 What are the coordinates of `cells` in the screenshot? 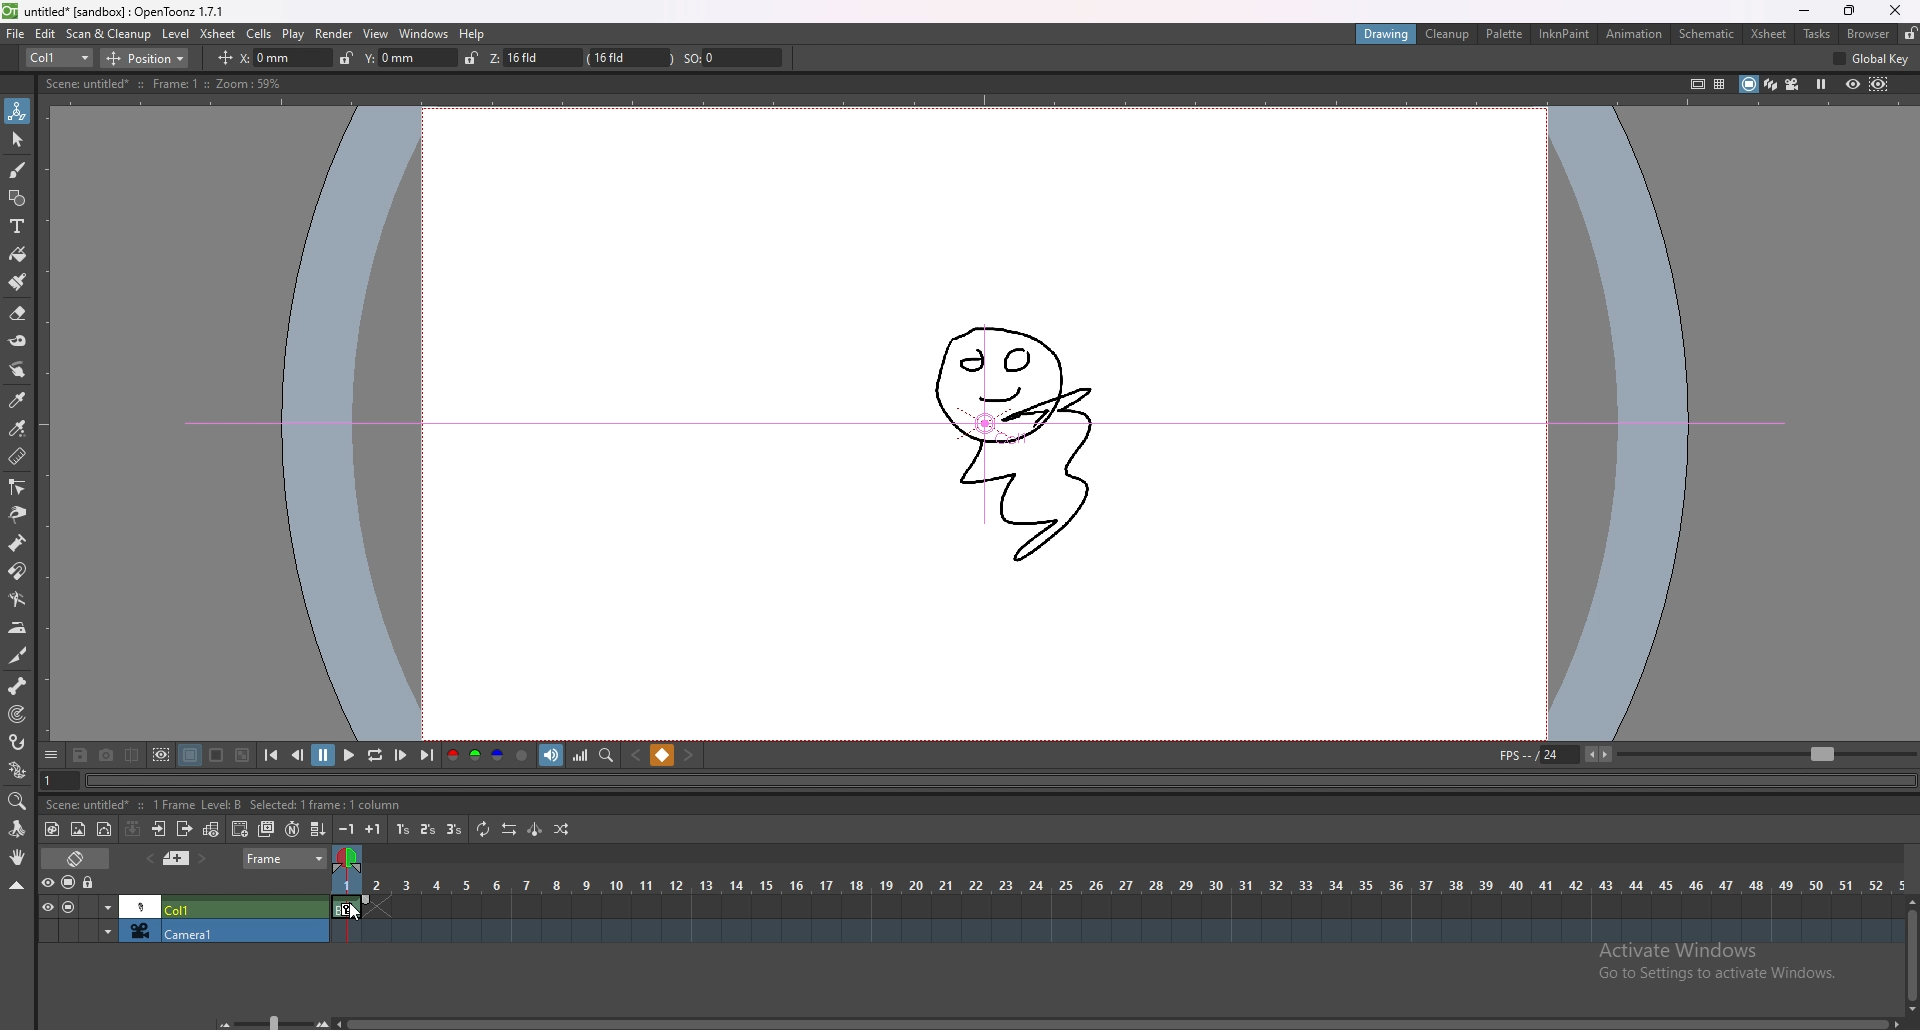 It's located at (259, 33).